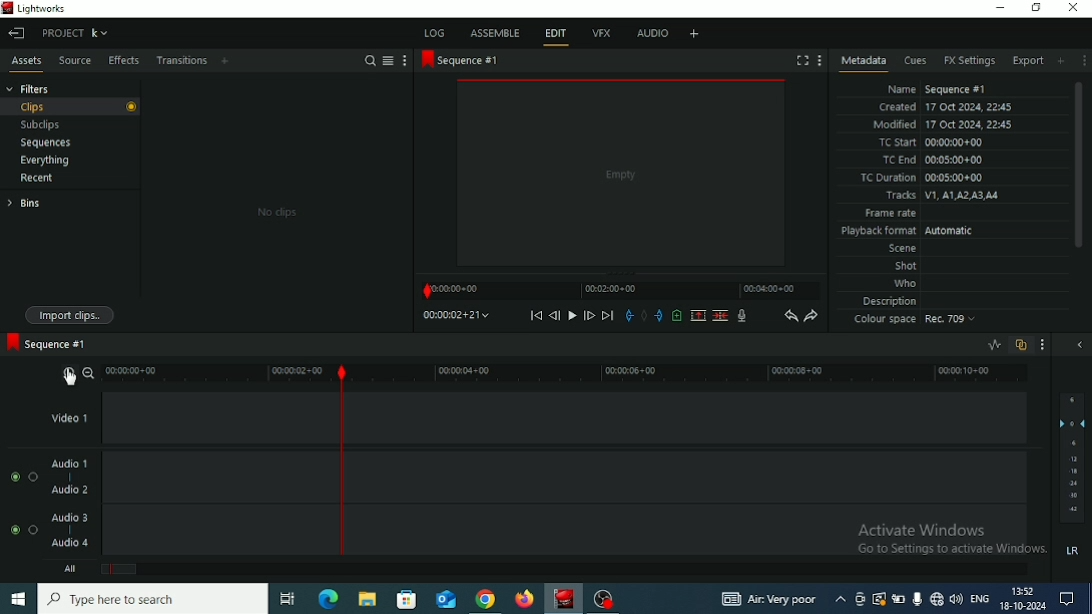 The height and width of the screenshot is (614, 1092). I want to click on Date, so click(1022, 606).